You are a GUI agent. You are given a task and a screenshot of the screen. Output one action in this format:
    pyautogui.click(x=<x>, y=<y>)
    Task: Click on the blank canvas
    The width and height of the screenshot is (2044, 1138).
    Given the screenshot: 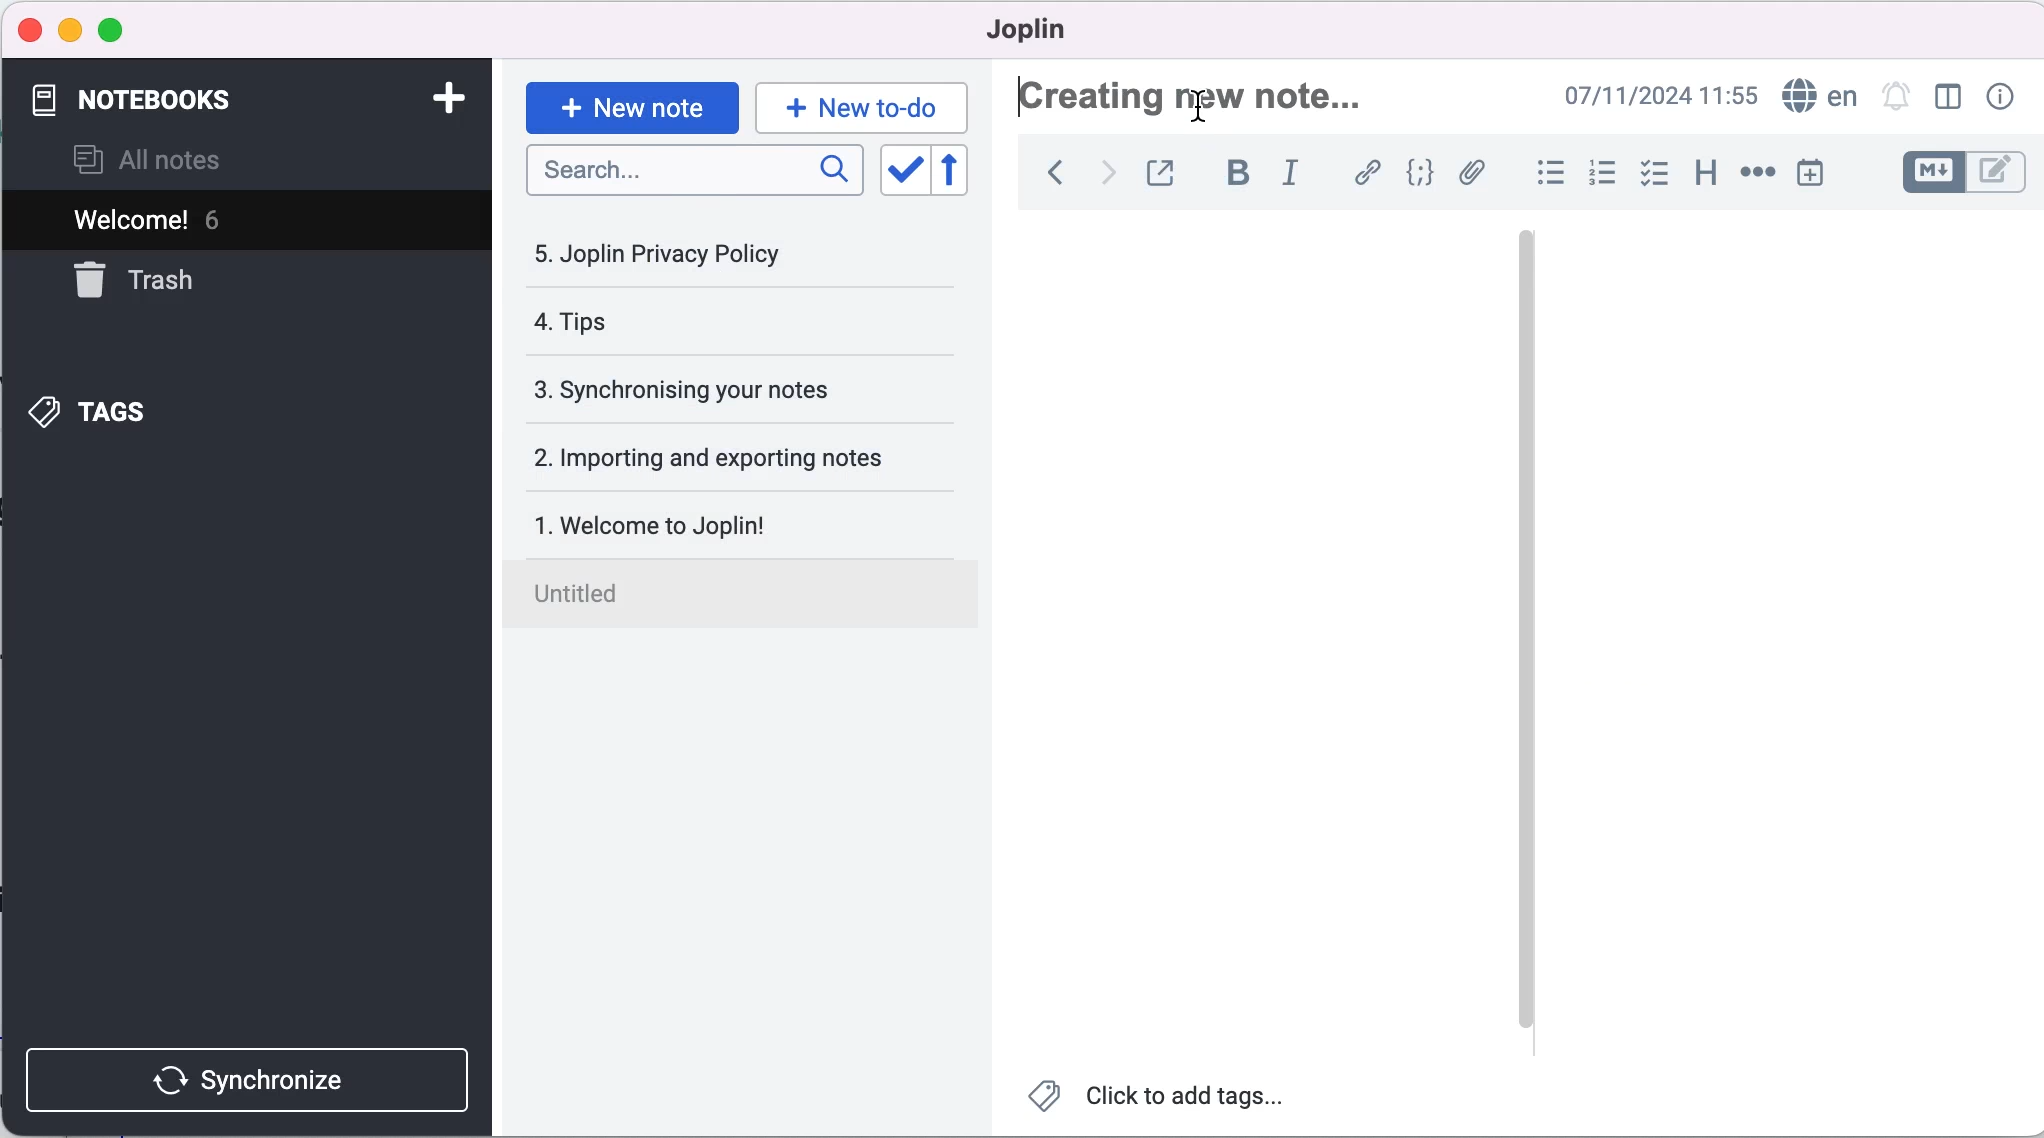 What is the action you would take?
    pyautogui.click(x=1246, y=632)
    